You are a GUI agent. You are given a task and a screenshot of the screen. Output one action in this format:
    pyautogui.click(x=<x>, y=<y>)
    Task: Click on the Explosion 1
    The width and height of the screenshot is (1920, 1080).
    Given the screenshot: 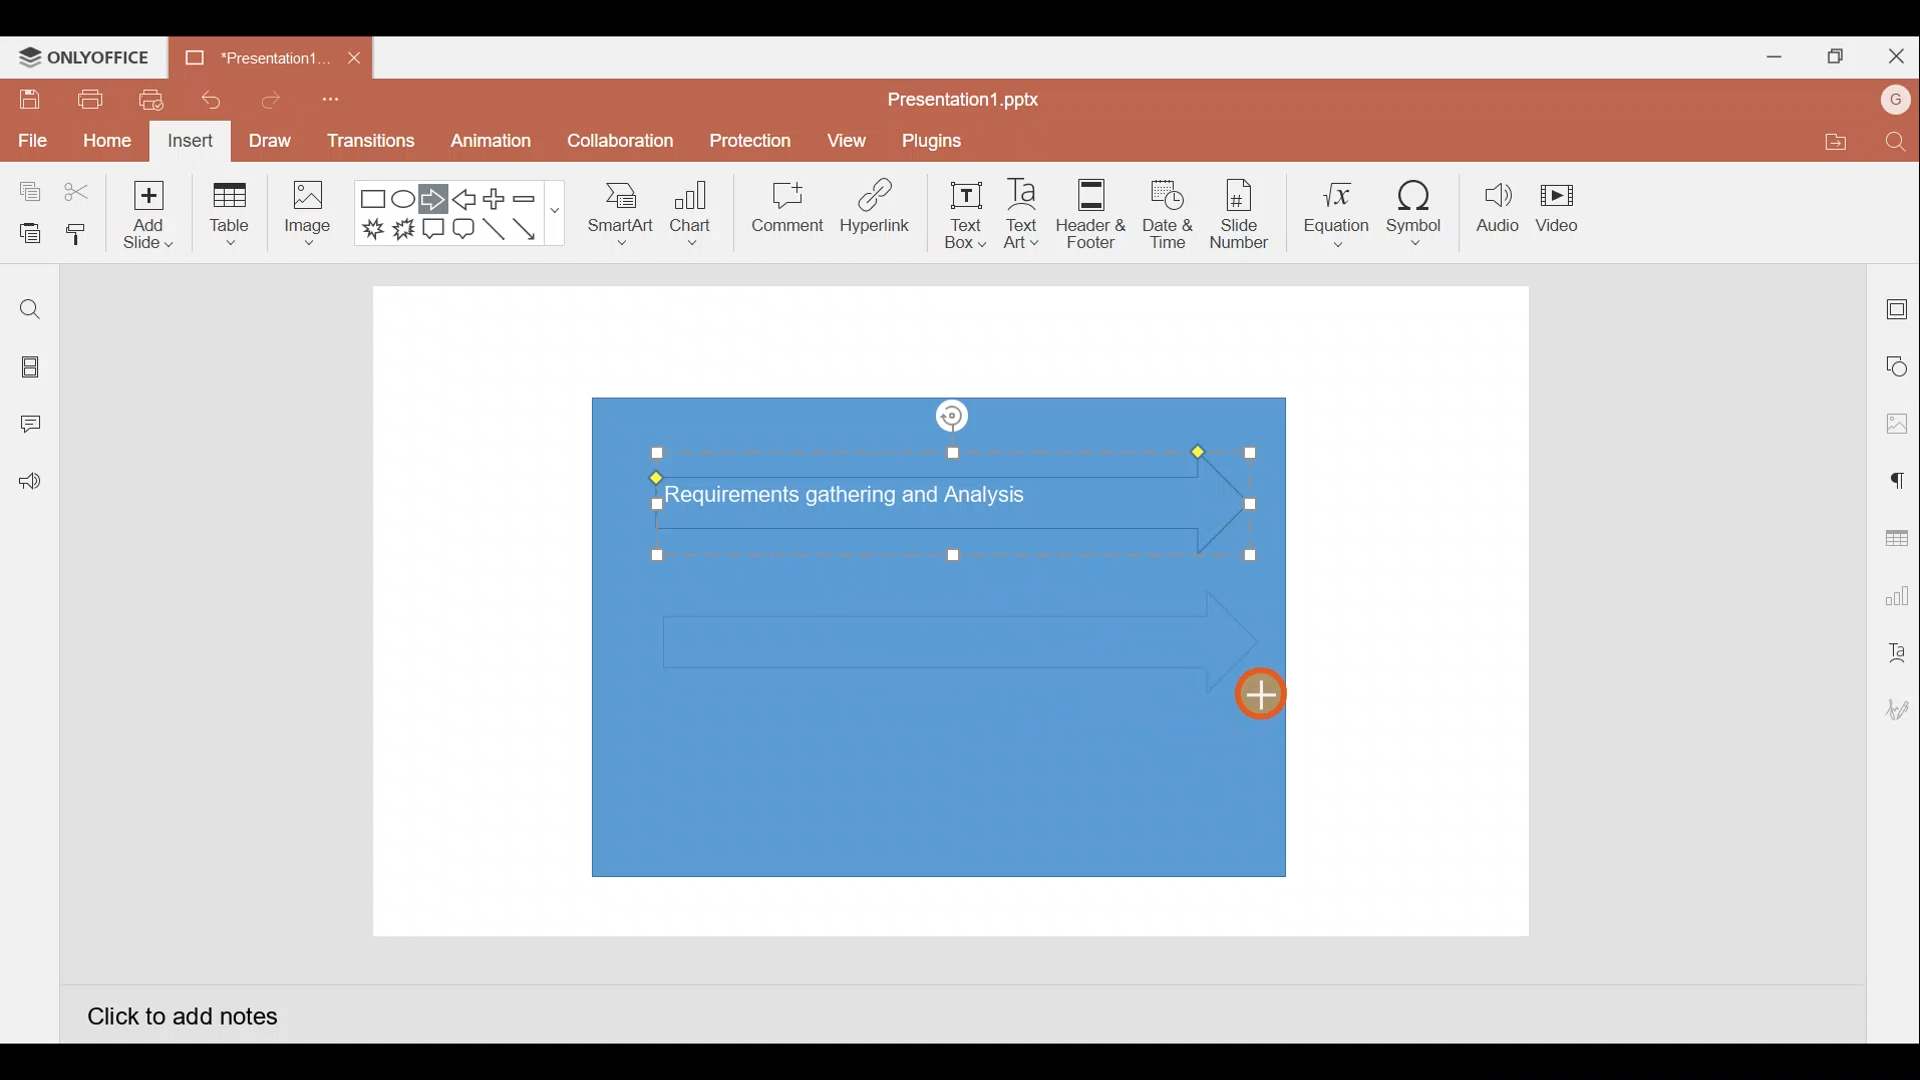 What is the action you would take?
    pyautogui.click(x=373, y=228)
    